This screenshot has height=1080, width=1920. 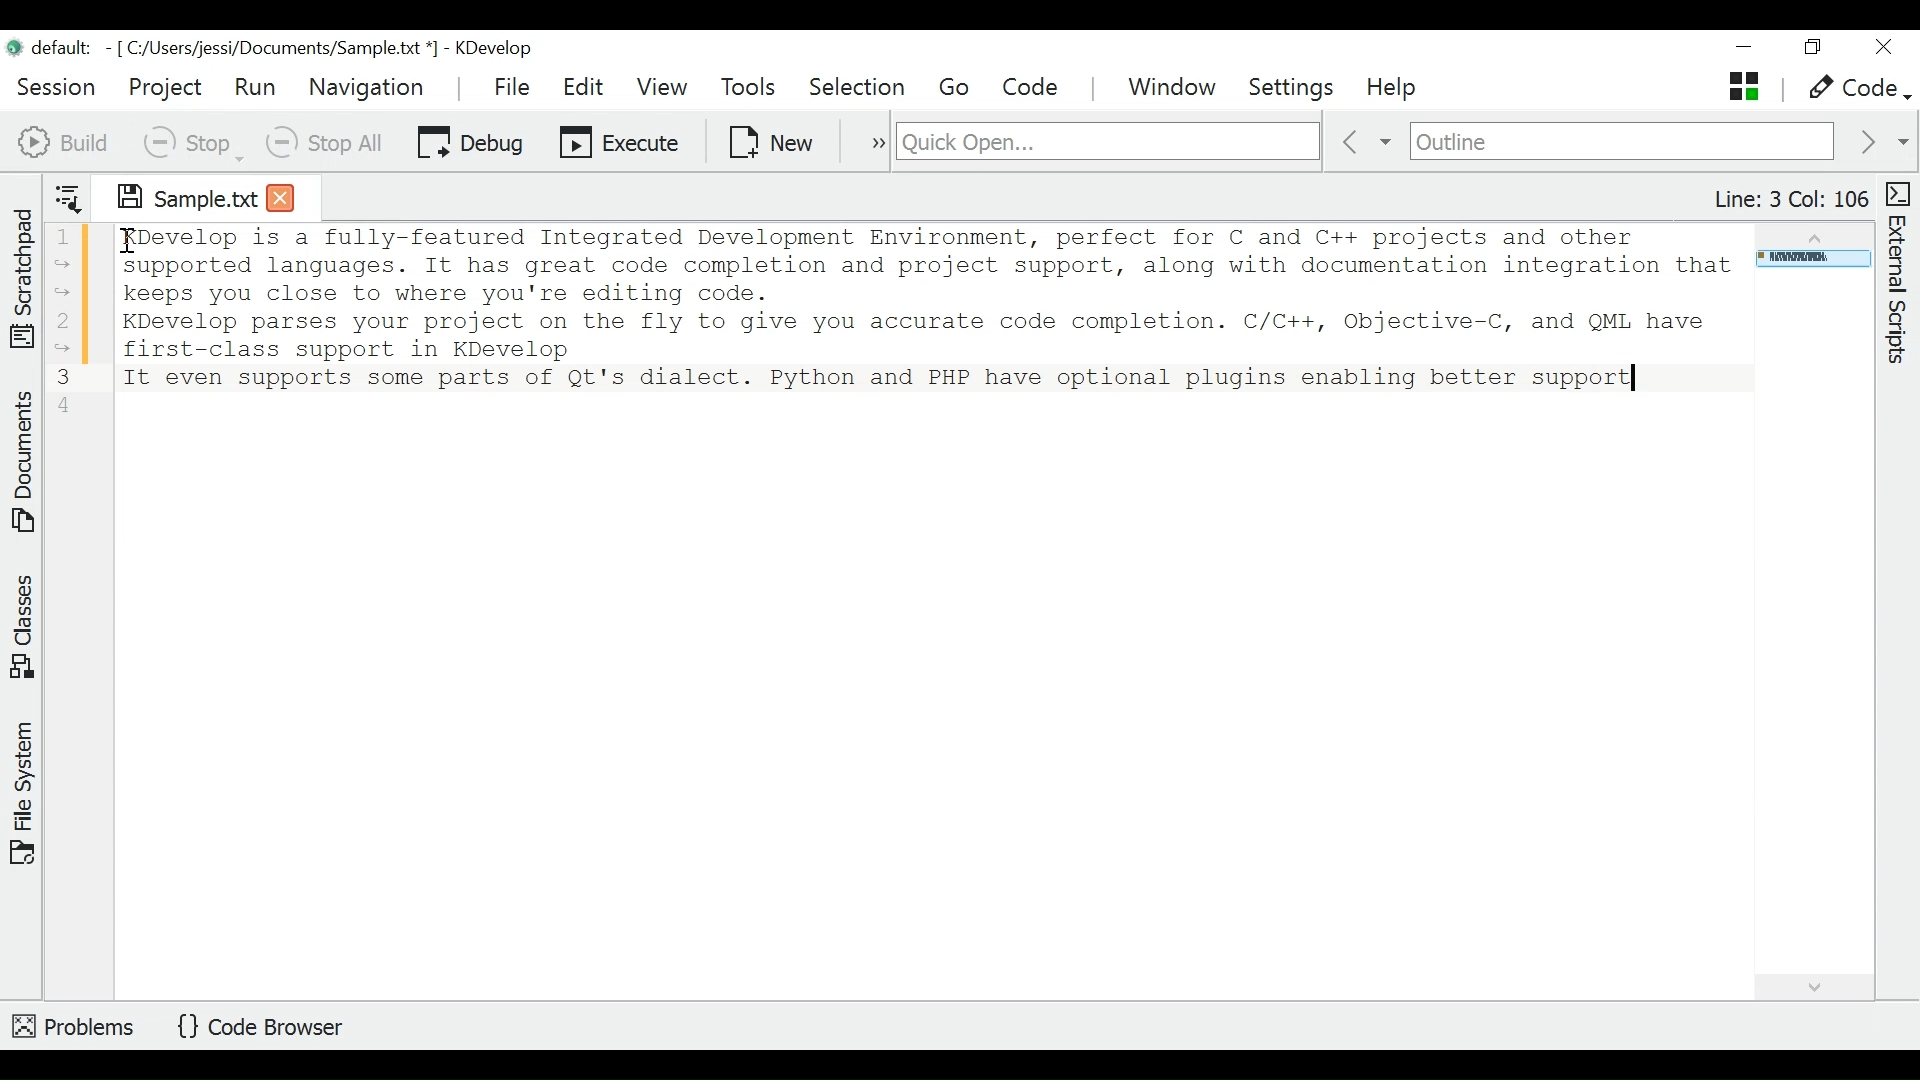 What do you see at coordinates (1742, 86) in the screenshot?
I see `Stack (Opens and activates the documet)` at bounding box center [1742, 86].